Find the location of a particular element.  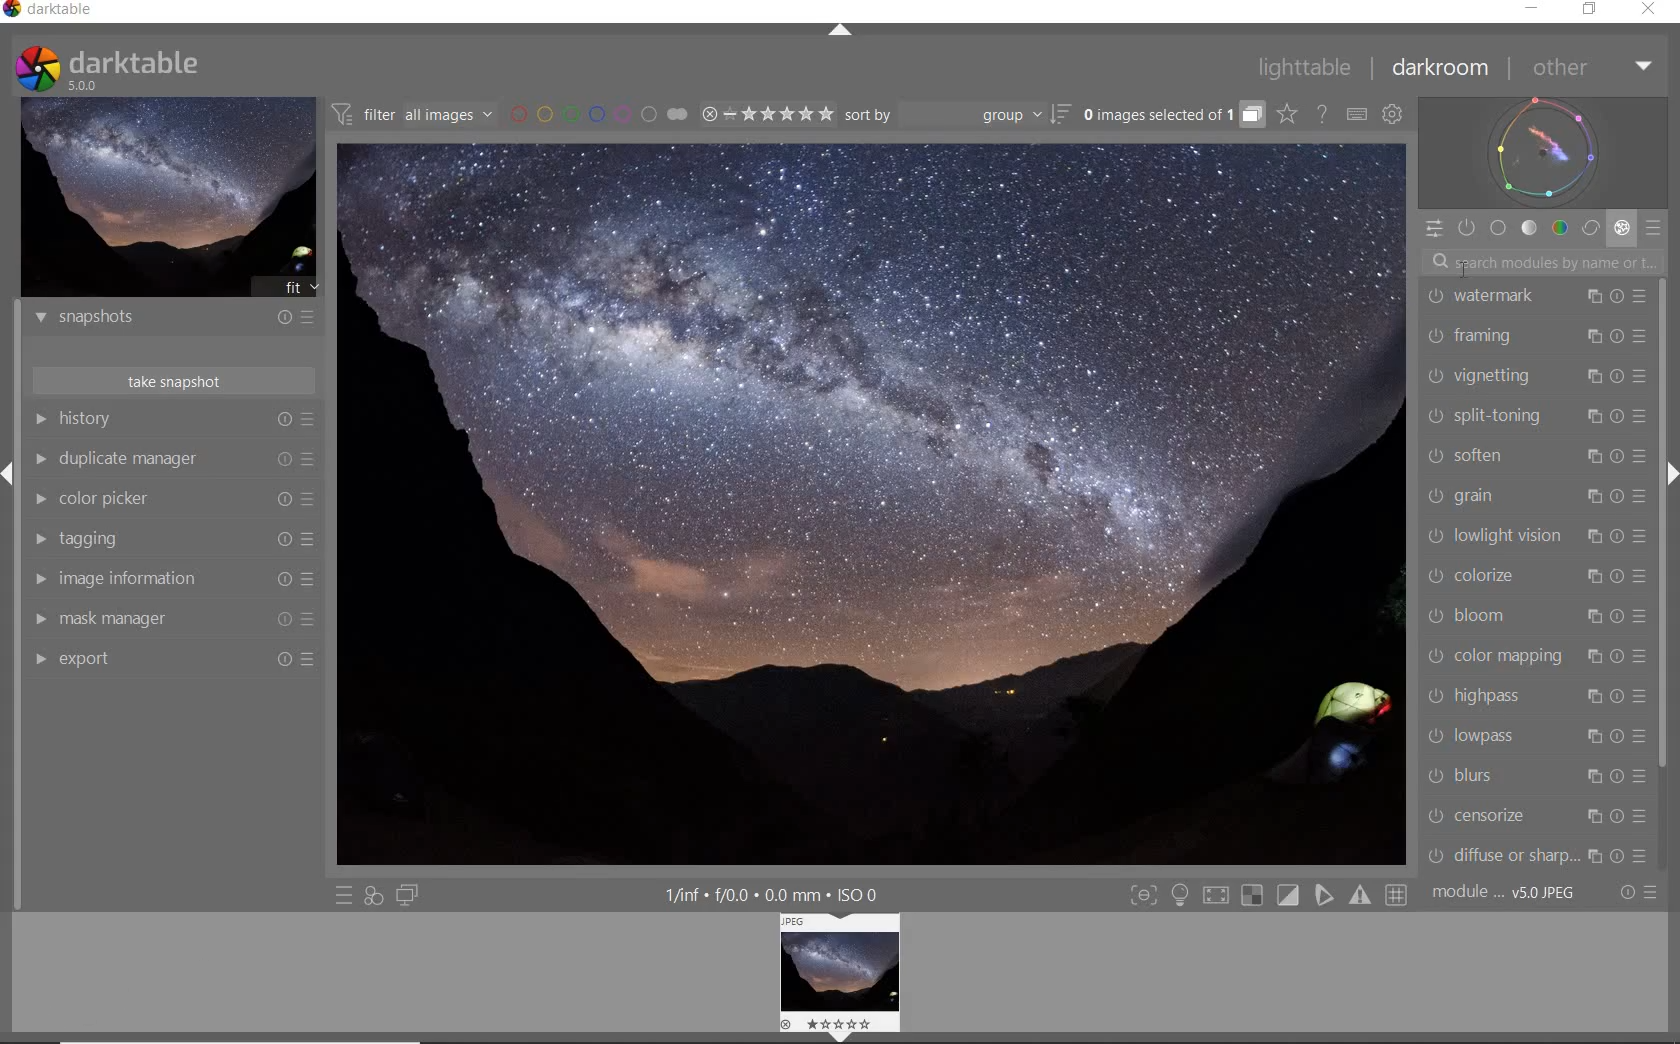

EXPAND/COLLAPSE is located at coordinates (840, 31).